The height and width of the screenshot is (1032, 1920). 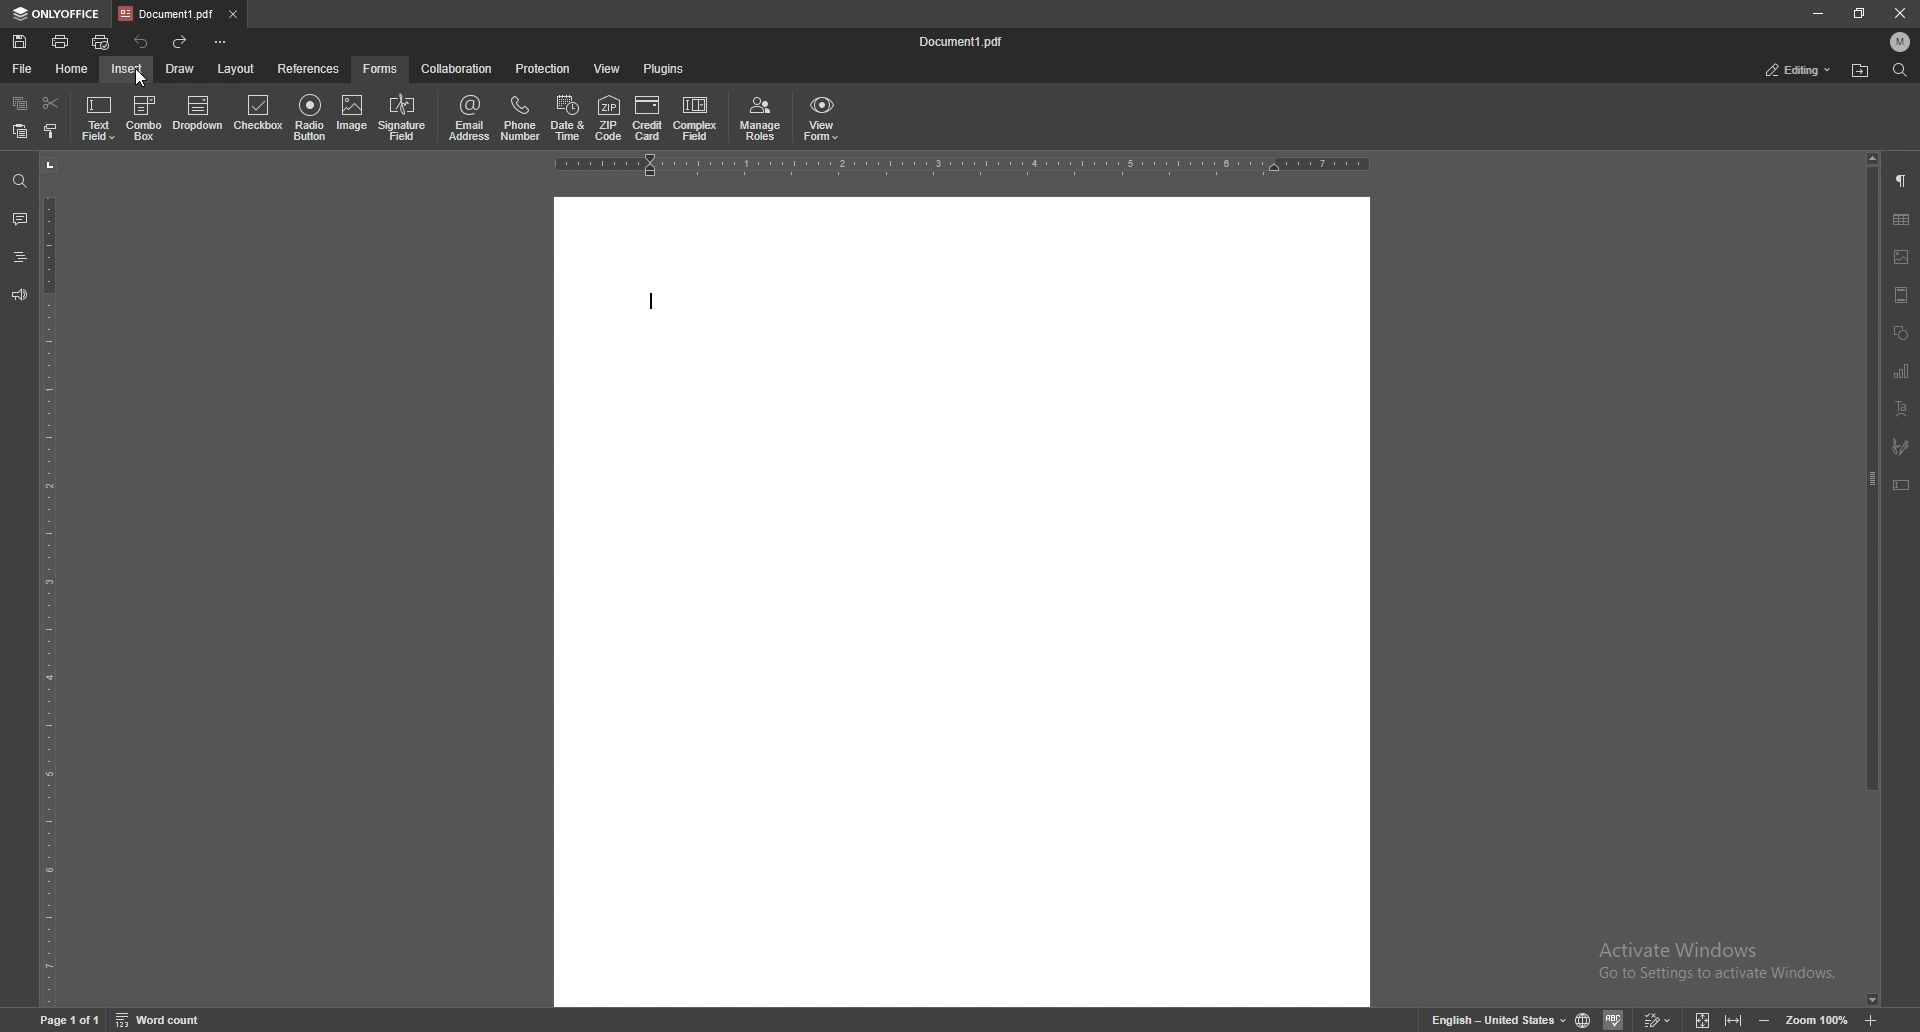 What do you see at coordinates (1862, 70) in the screenshot?
I see `find location` at bounding box center [1862, 70].